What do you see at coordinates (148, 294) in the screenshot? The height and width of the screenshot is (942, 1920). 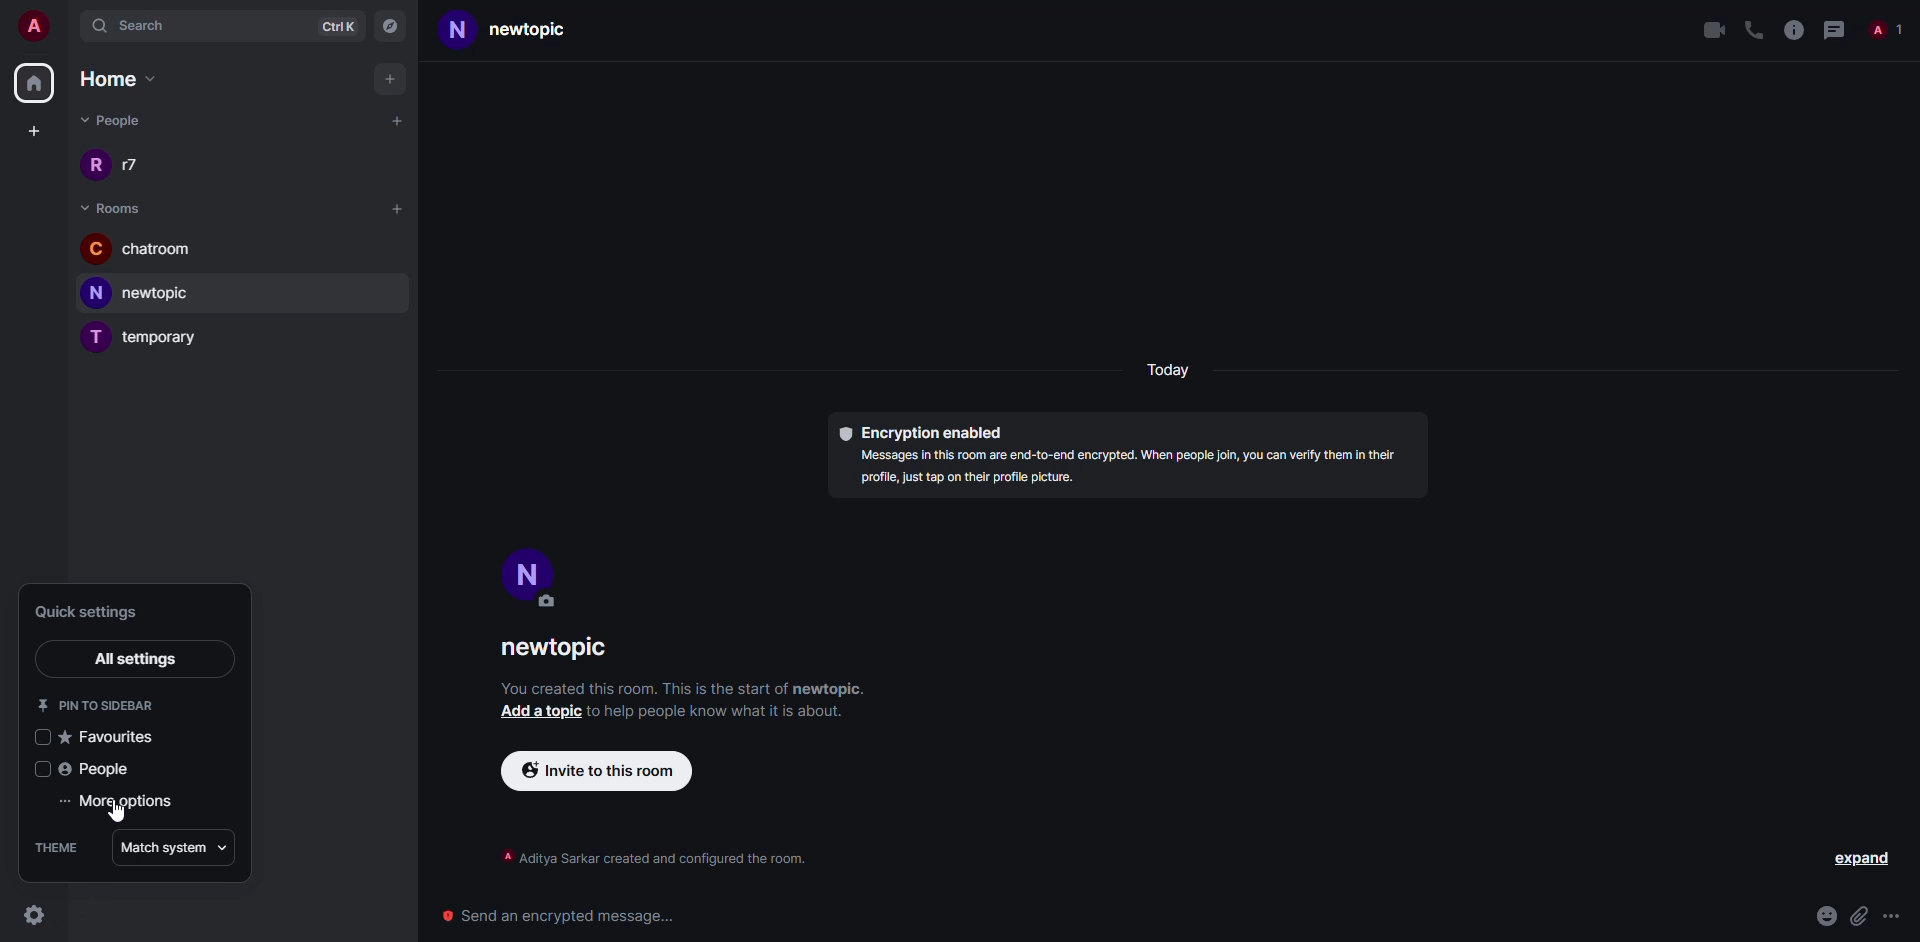 I see `room` at bounding box center [148, 294].